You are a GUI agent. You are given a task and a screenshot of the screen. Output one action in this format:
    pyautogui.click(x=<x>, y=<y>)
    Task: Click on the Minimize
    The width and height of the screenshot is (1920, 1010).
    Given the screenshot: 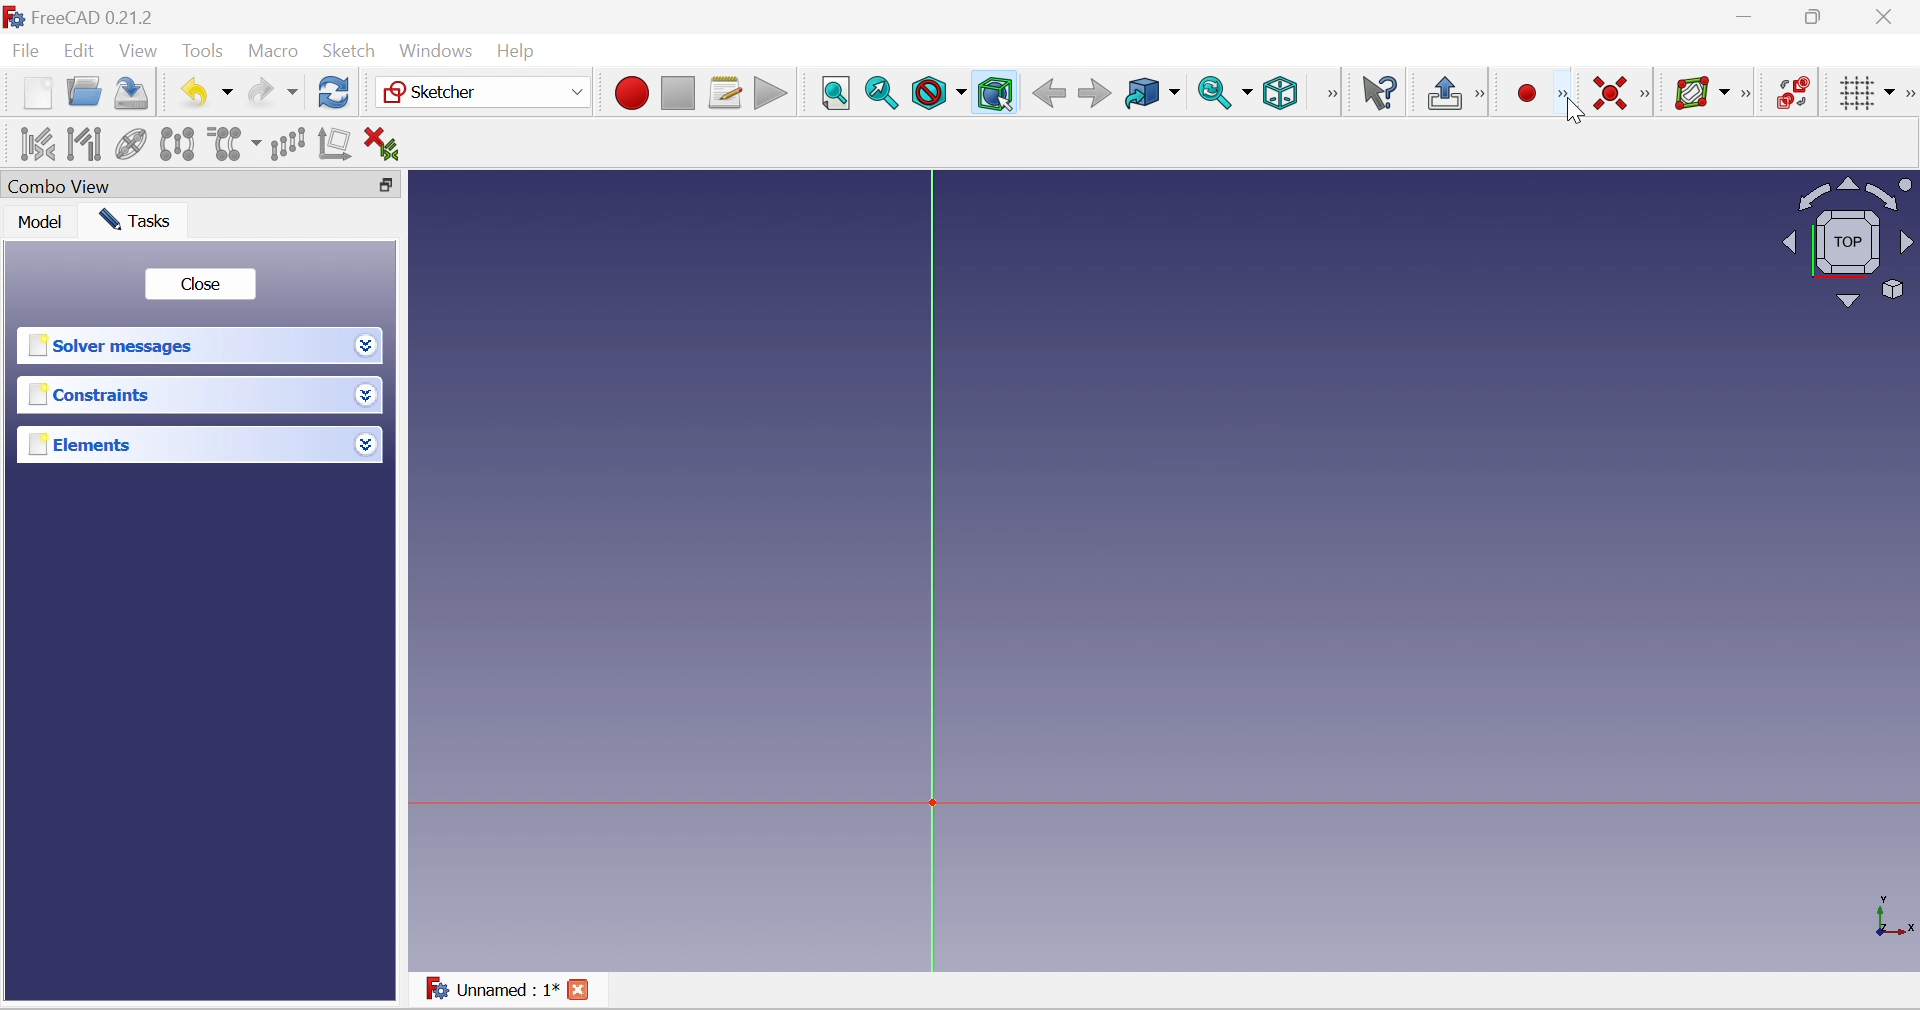 What is the action you would take?
    pyautogui.click(x=1744, y=16)
    